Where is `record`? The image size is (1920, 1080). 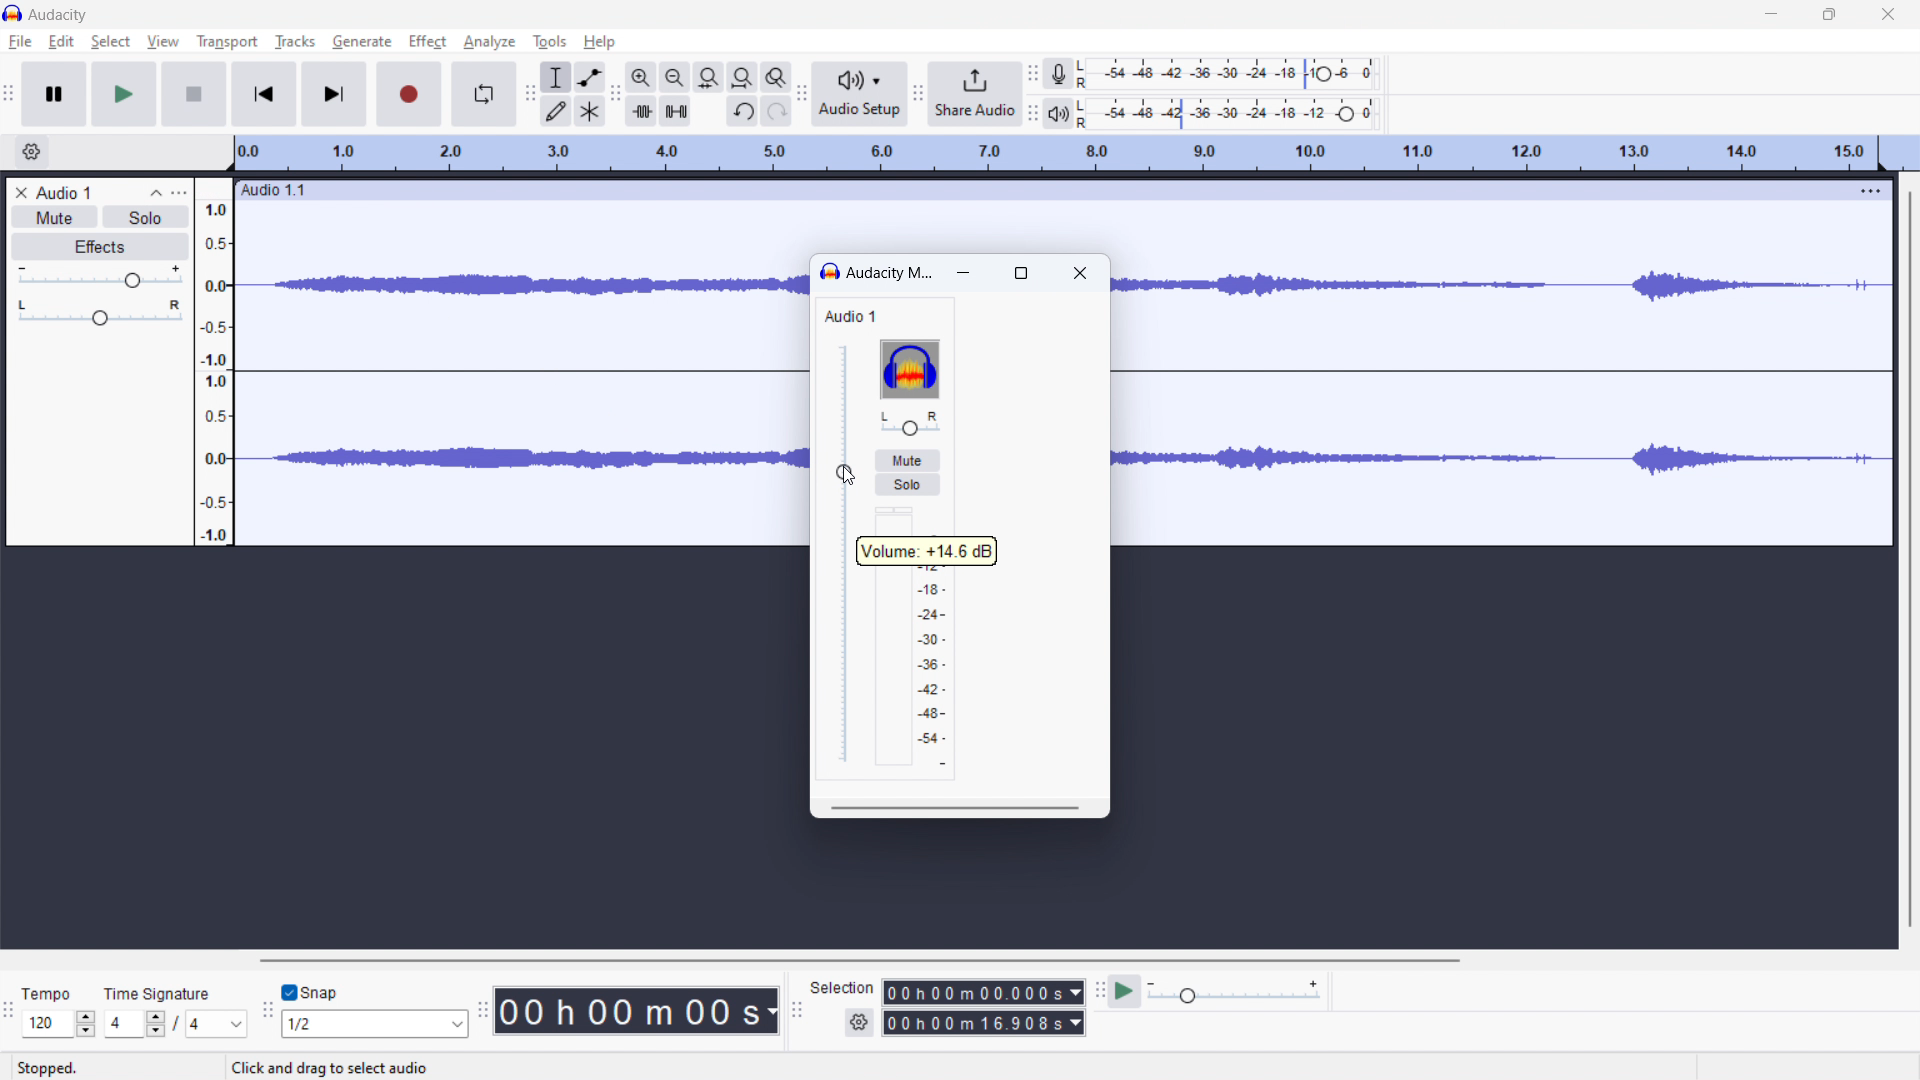 record is located at coordinates (408, 93).